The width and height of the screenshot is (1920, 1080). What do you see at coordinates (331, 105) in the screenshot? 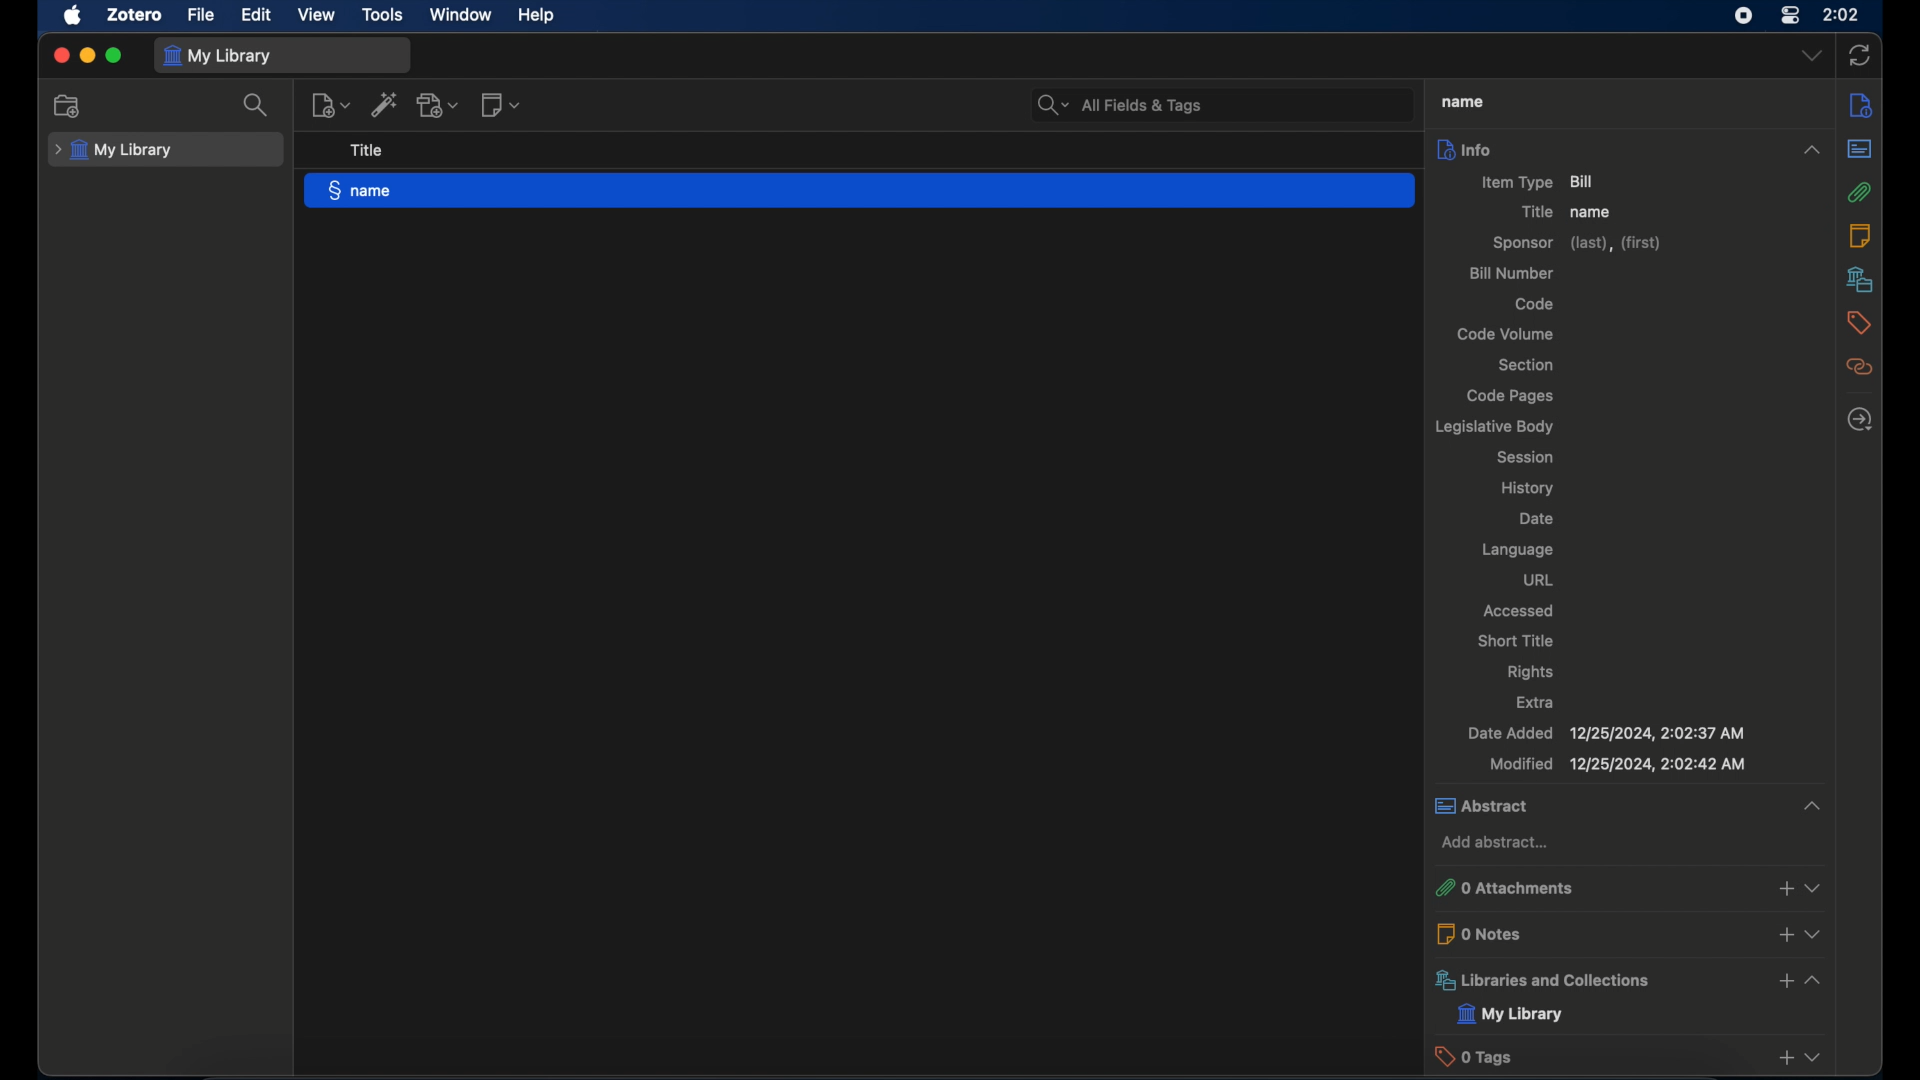
I see `new notes` at bounding box center [331, 105].